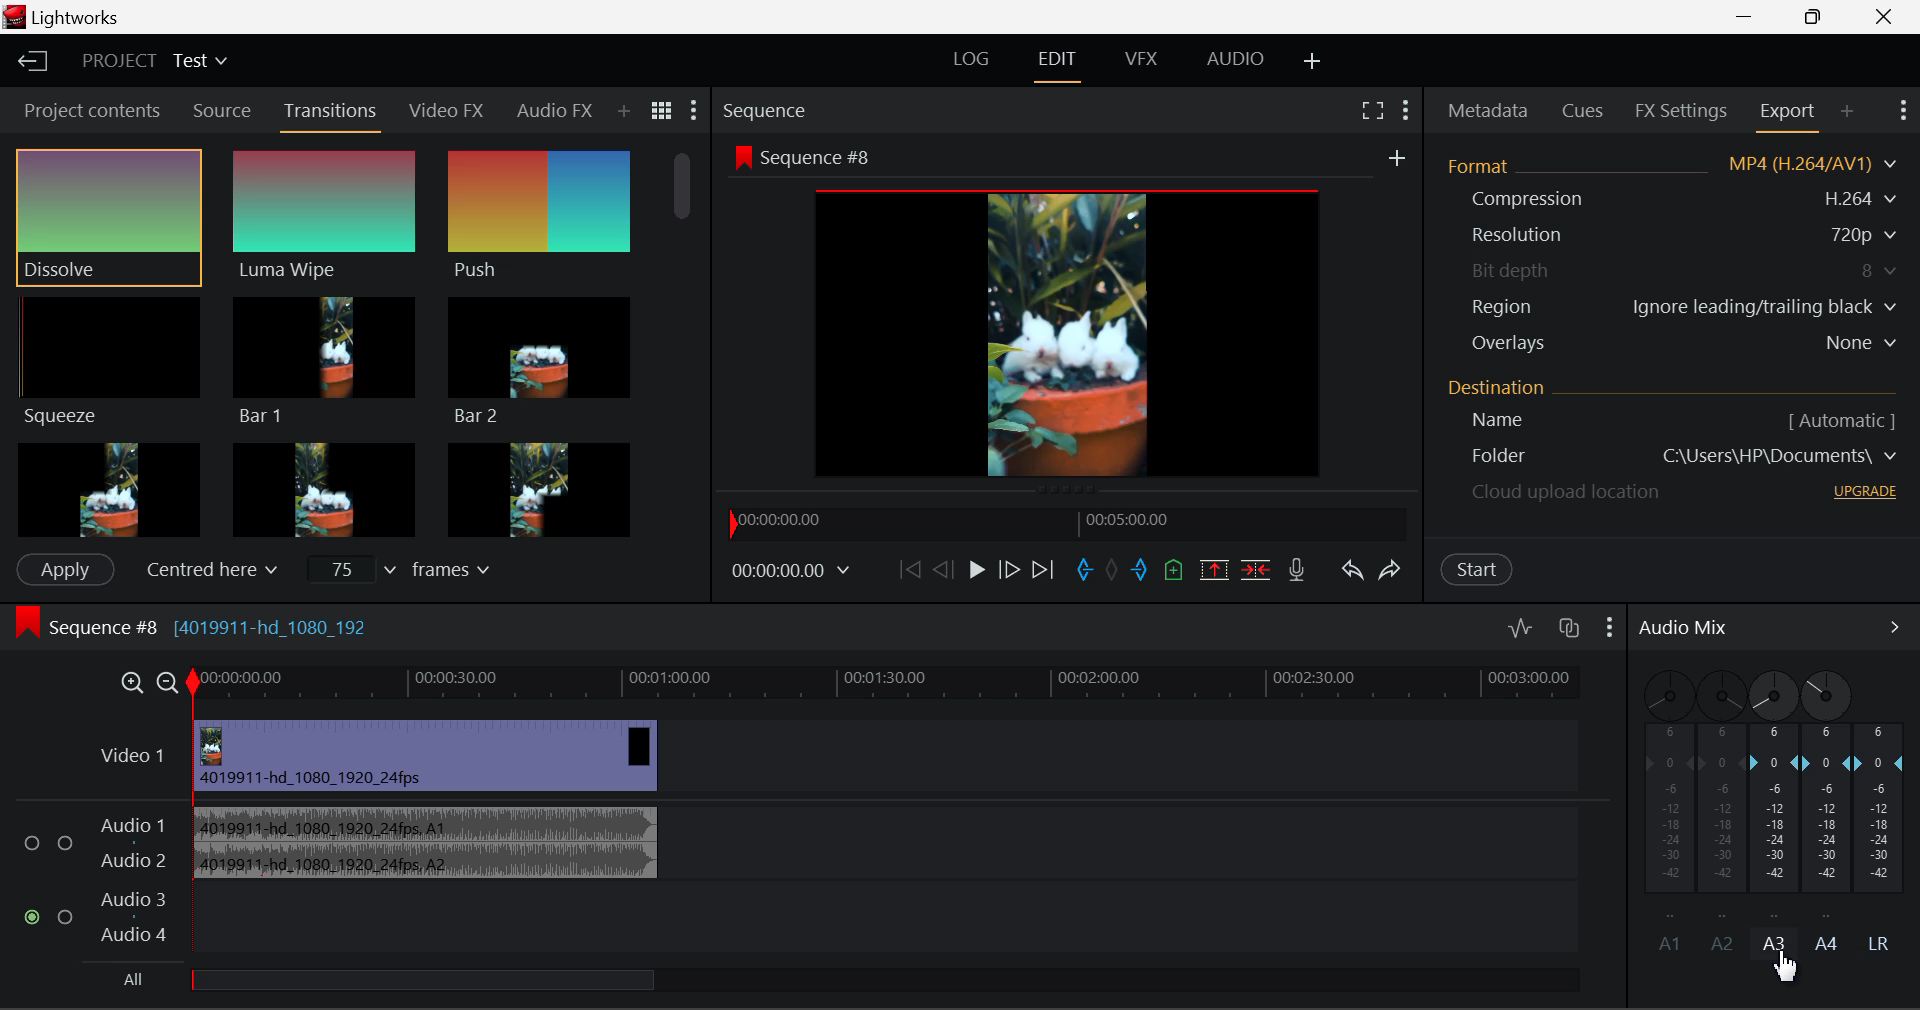 This screenshot has width=1920, height=1010. Describe the element at coordinates (1676, 406) in the screenshot. I see `Destination Details` at that location.